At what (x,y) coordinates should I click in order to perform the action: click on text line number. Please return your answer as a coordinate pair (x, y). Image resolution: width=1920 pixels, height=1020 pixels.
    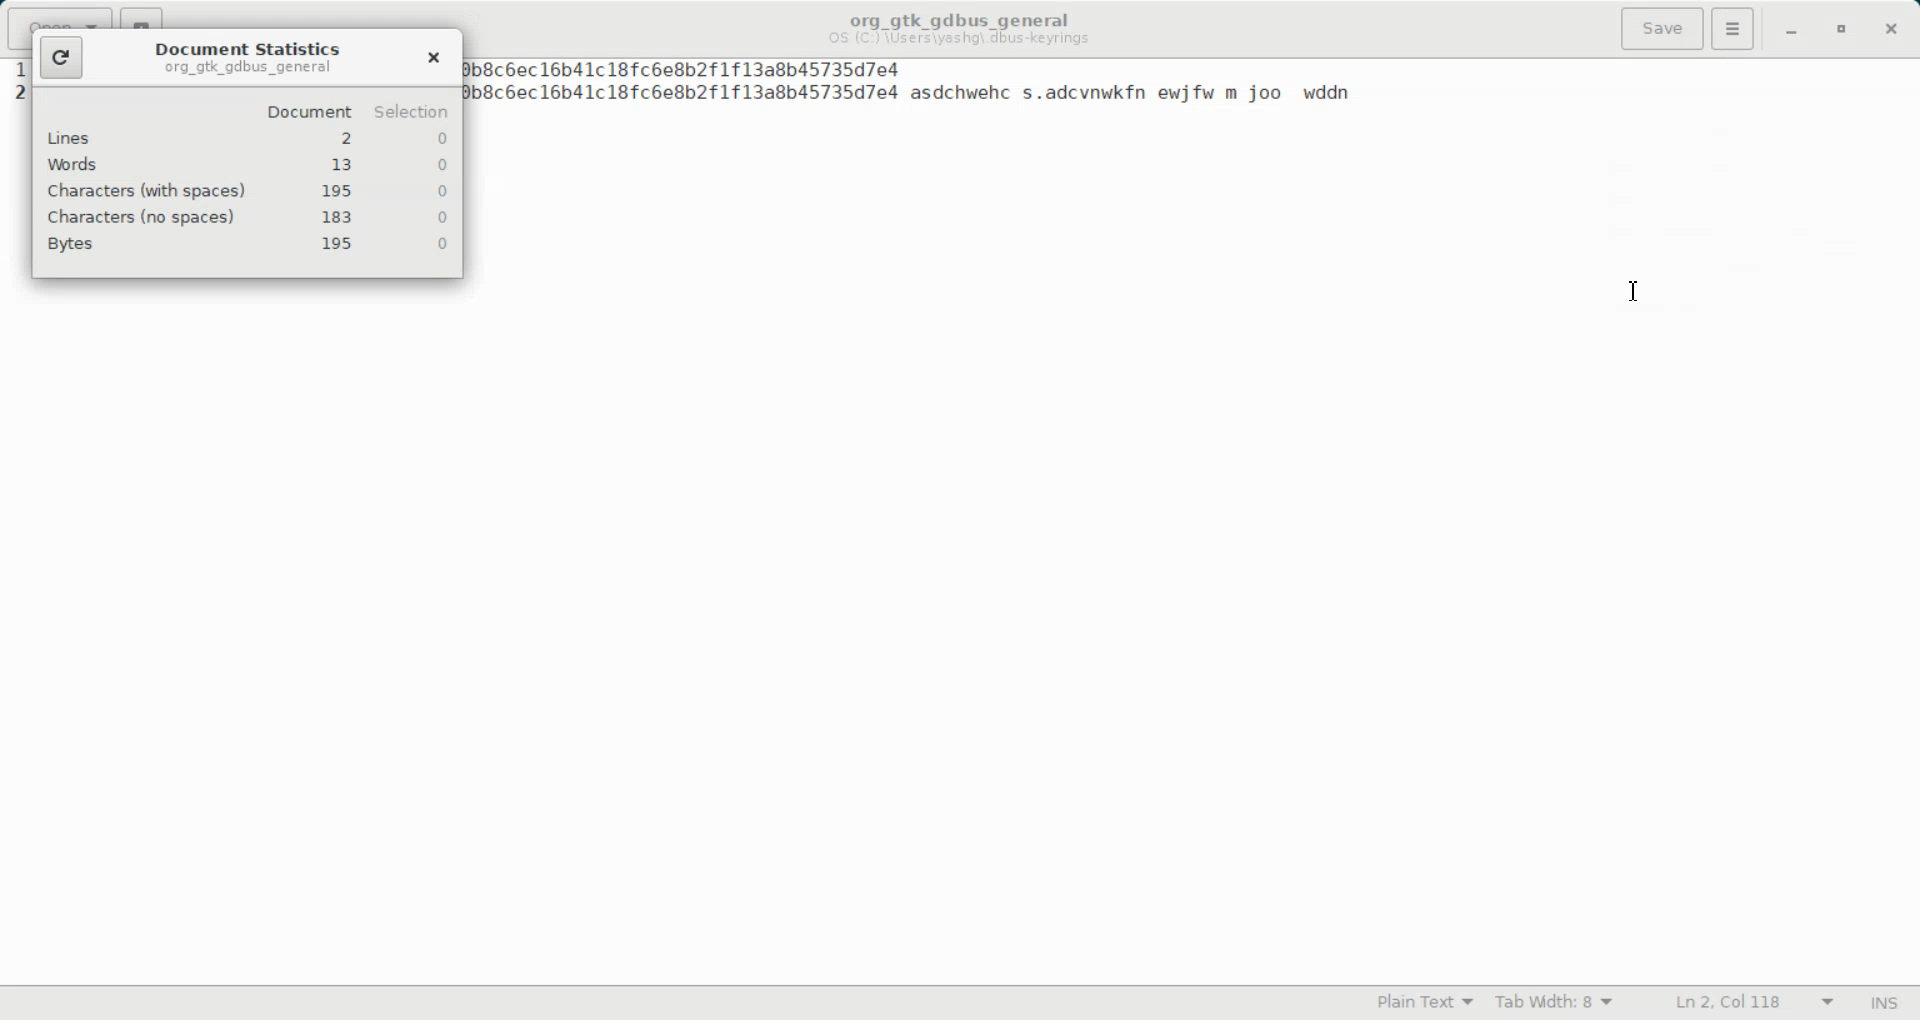
    Looking at the image, I should click on (16, 85).